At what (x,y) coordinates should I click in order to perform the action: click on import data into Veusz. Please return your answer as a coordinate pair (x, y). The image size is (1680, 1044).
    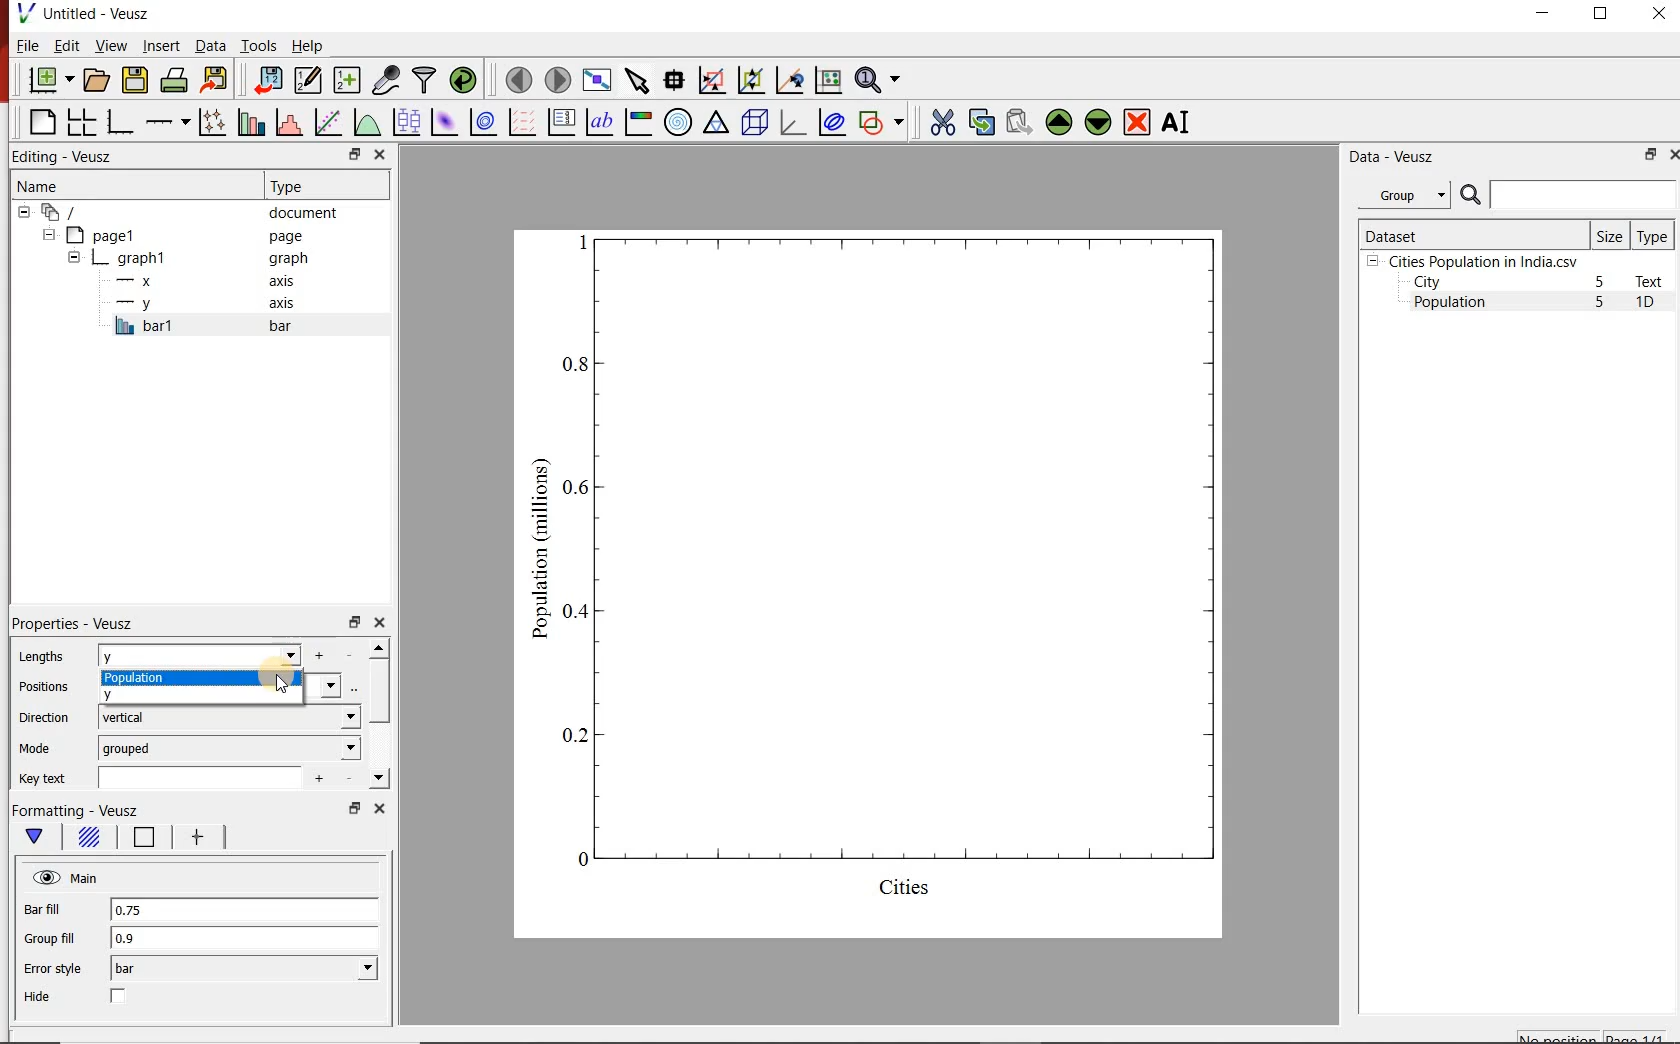
    Looking at the image, I should click on (267, 79).